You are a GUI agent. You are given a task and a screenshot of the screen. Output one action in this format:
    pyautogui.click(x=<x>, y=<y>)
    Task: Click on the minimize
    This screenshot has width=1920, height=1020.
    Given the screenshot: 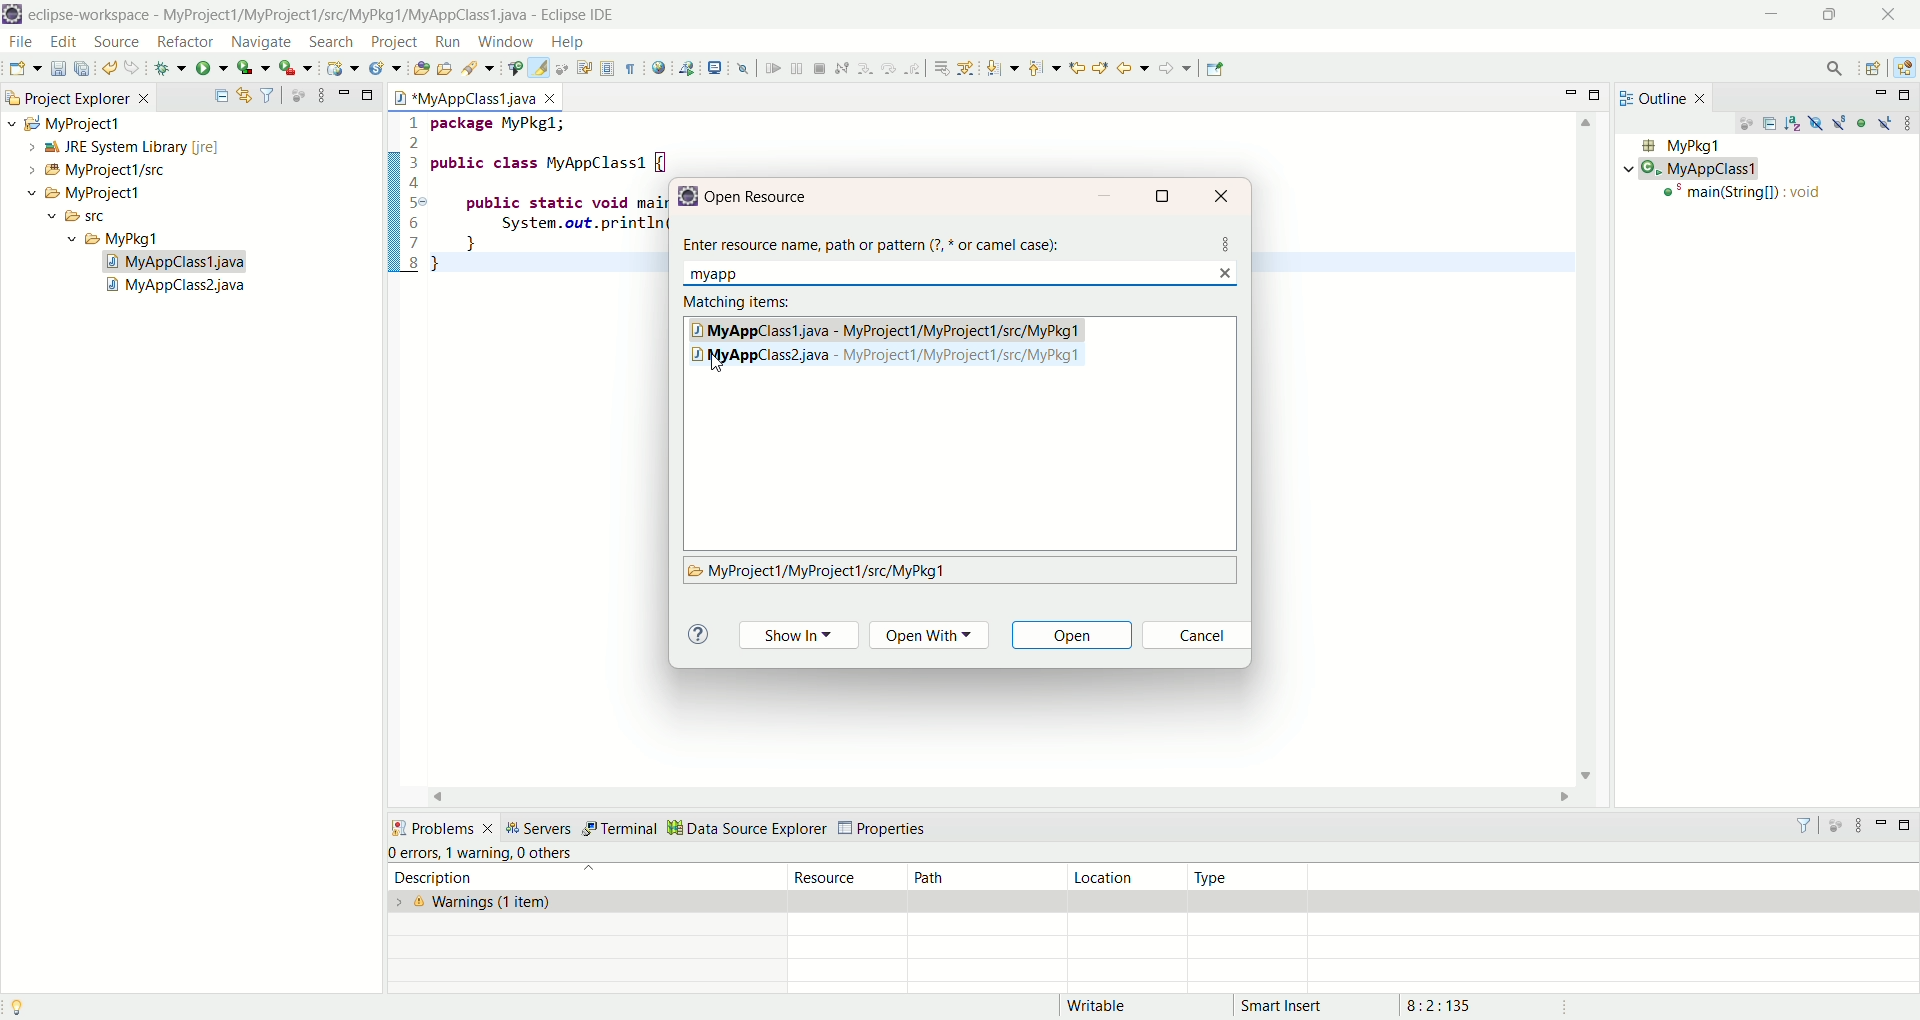 What is the action you would take?
    pyautogui.click(x=1772, y=13)
    